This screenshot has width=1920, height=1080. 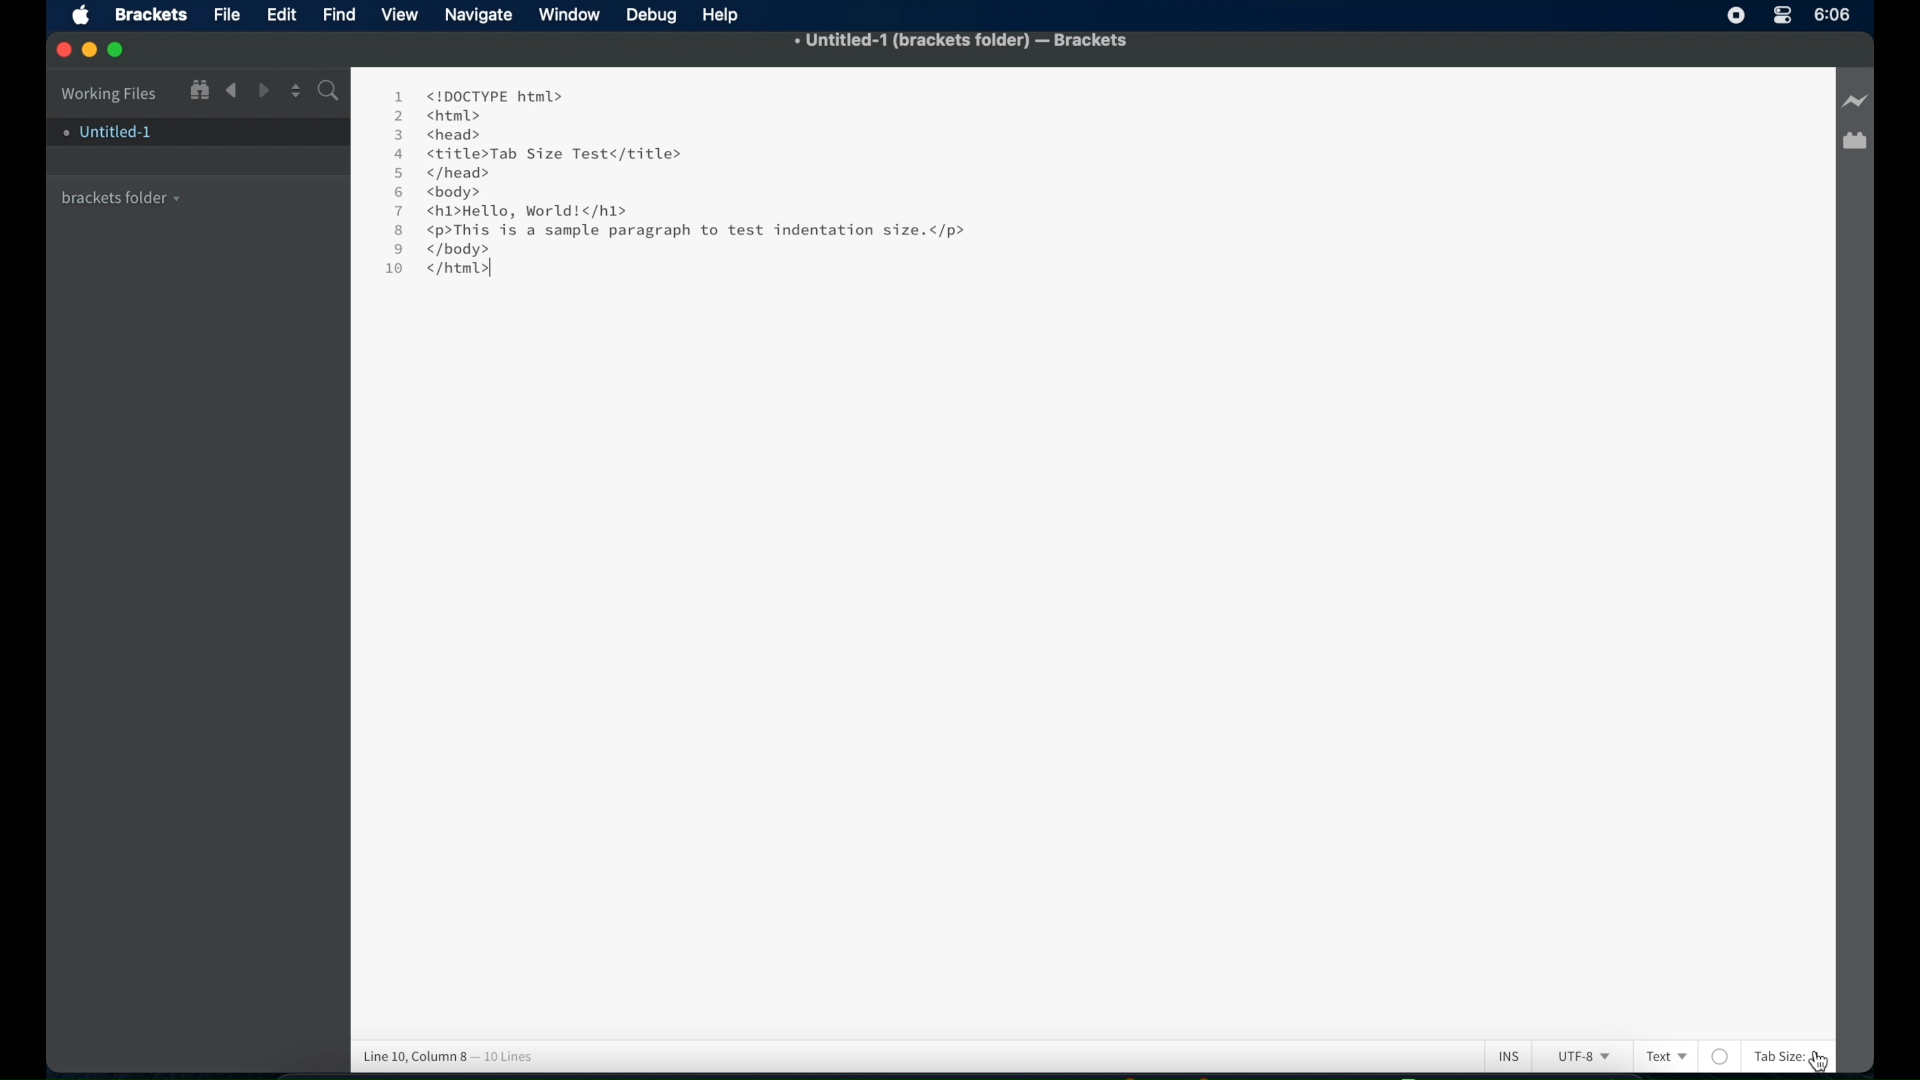 What do you see at coordinates (479, 17) in the screenshot?
I see `Navigate` at bounding box center [479, 17].